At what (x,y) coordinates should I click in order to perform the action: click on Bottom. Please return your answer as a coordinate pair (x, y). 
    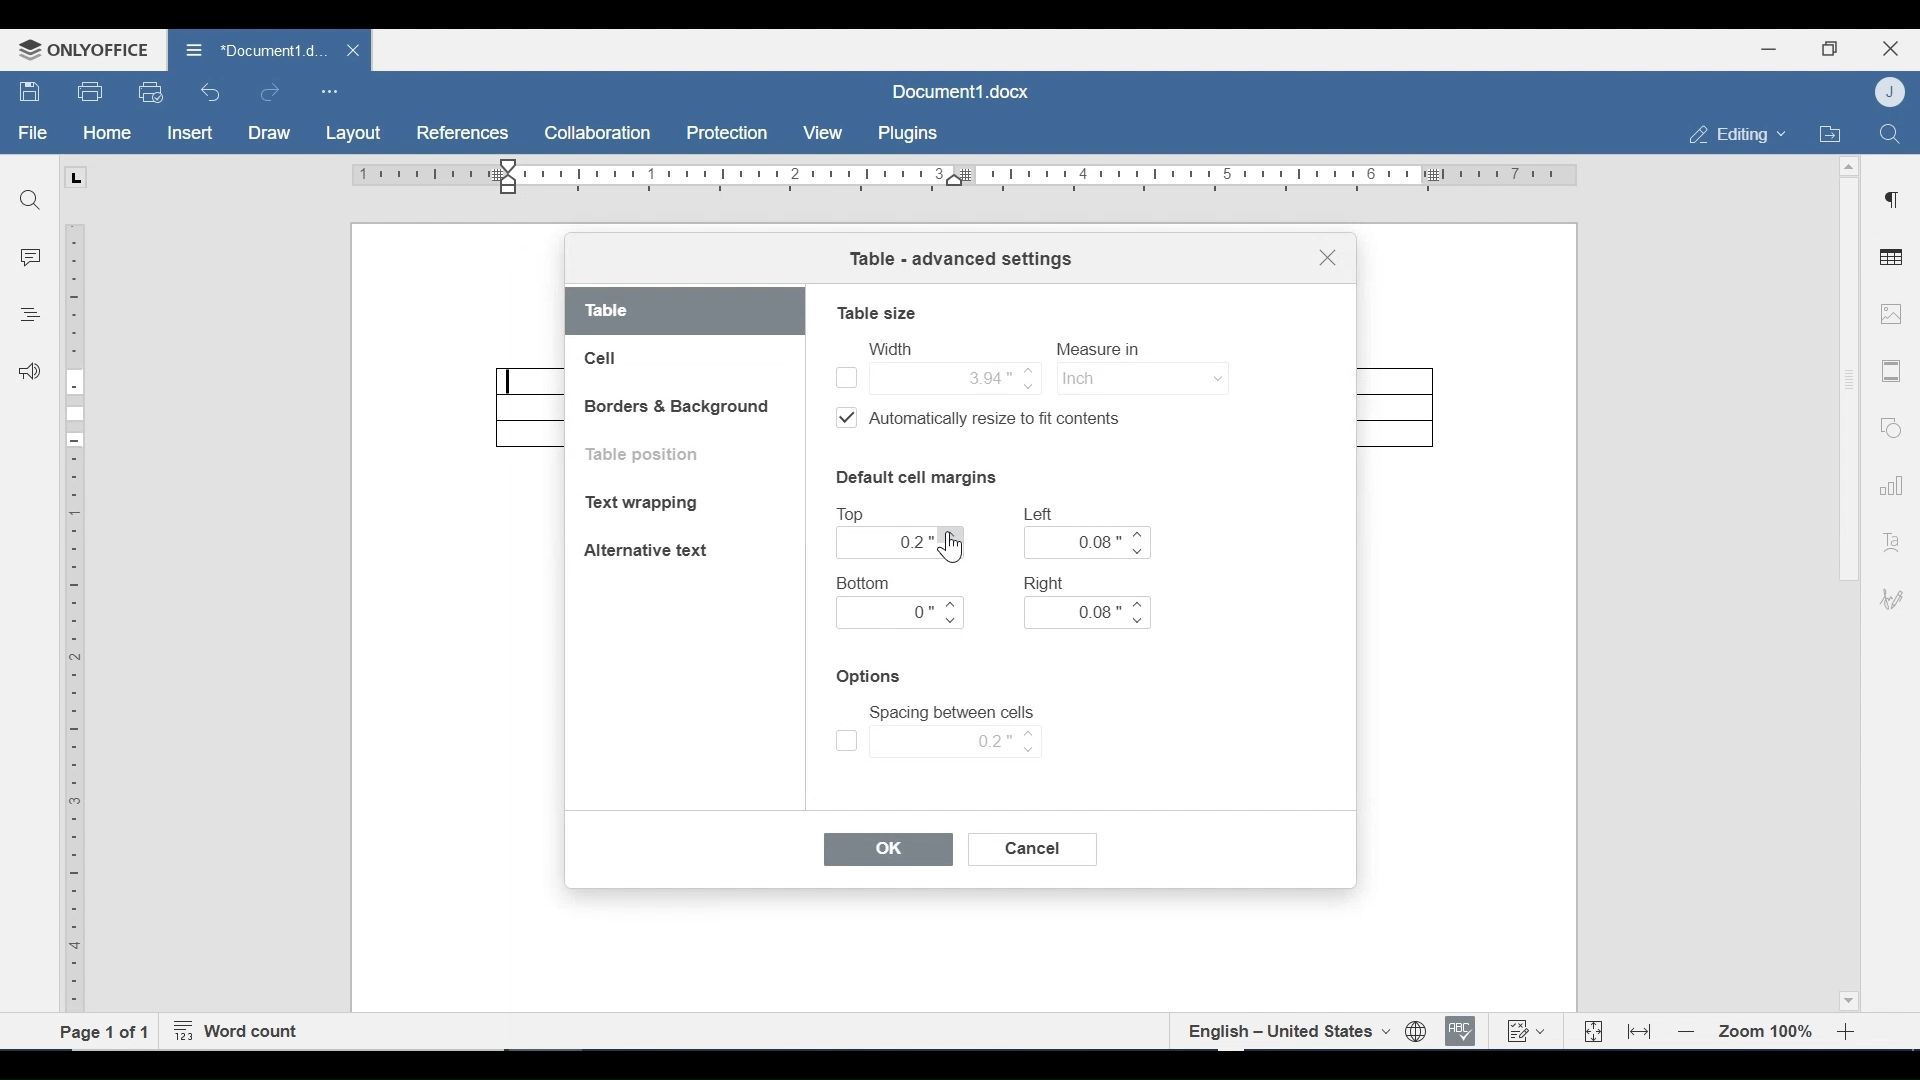
    Looking at the image, I should click on (866, 583).